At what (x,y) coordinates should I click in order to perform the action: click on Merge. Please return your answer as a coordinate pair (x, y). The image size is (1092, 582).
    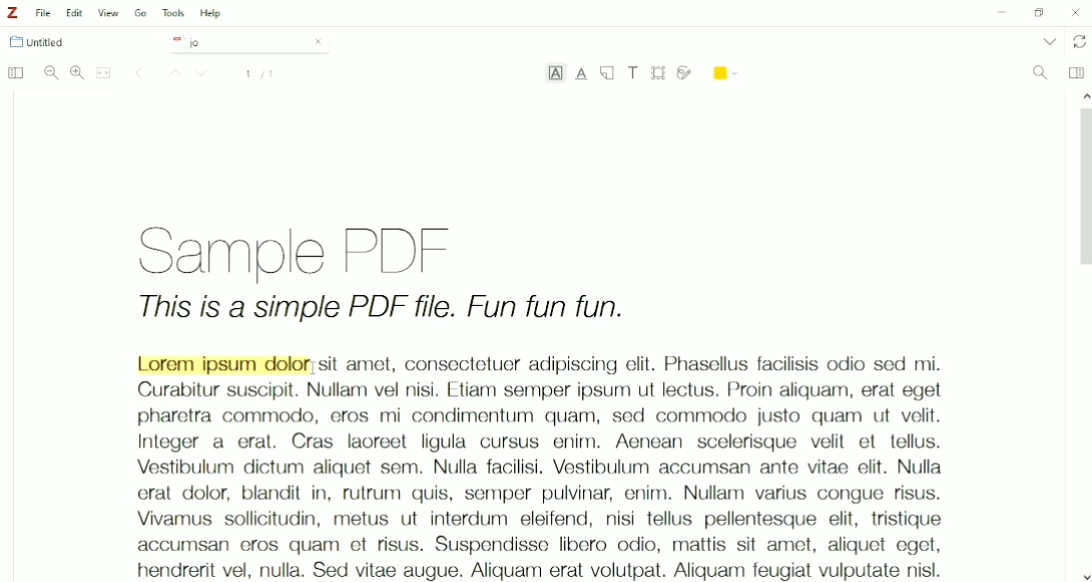
    Looking at the image, I should click on (104, 73).